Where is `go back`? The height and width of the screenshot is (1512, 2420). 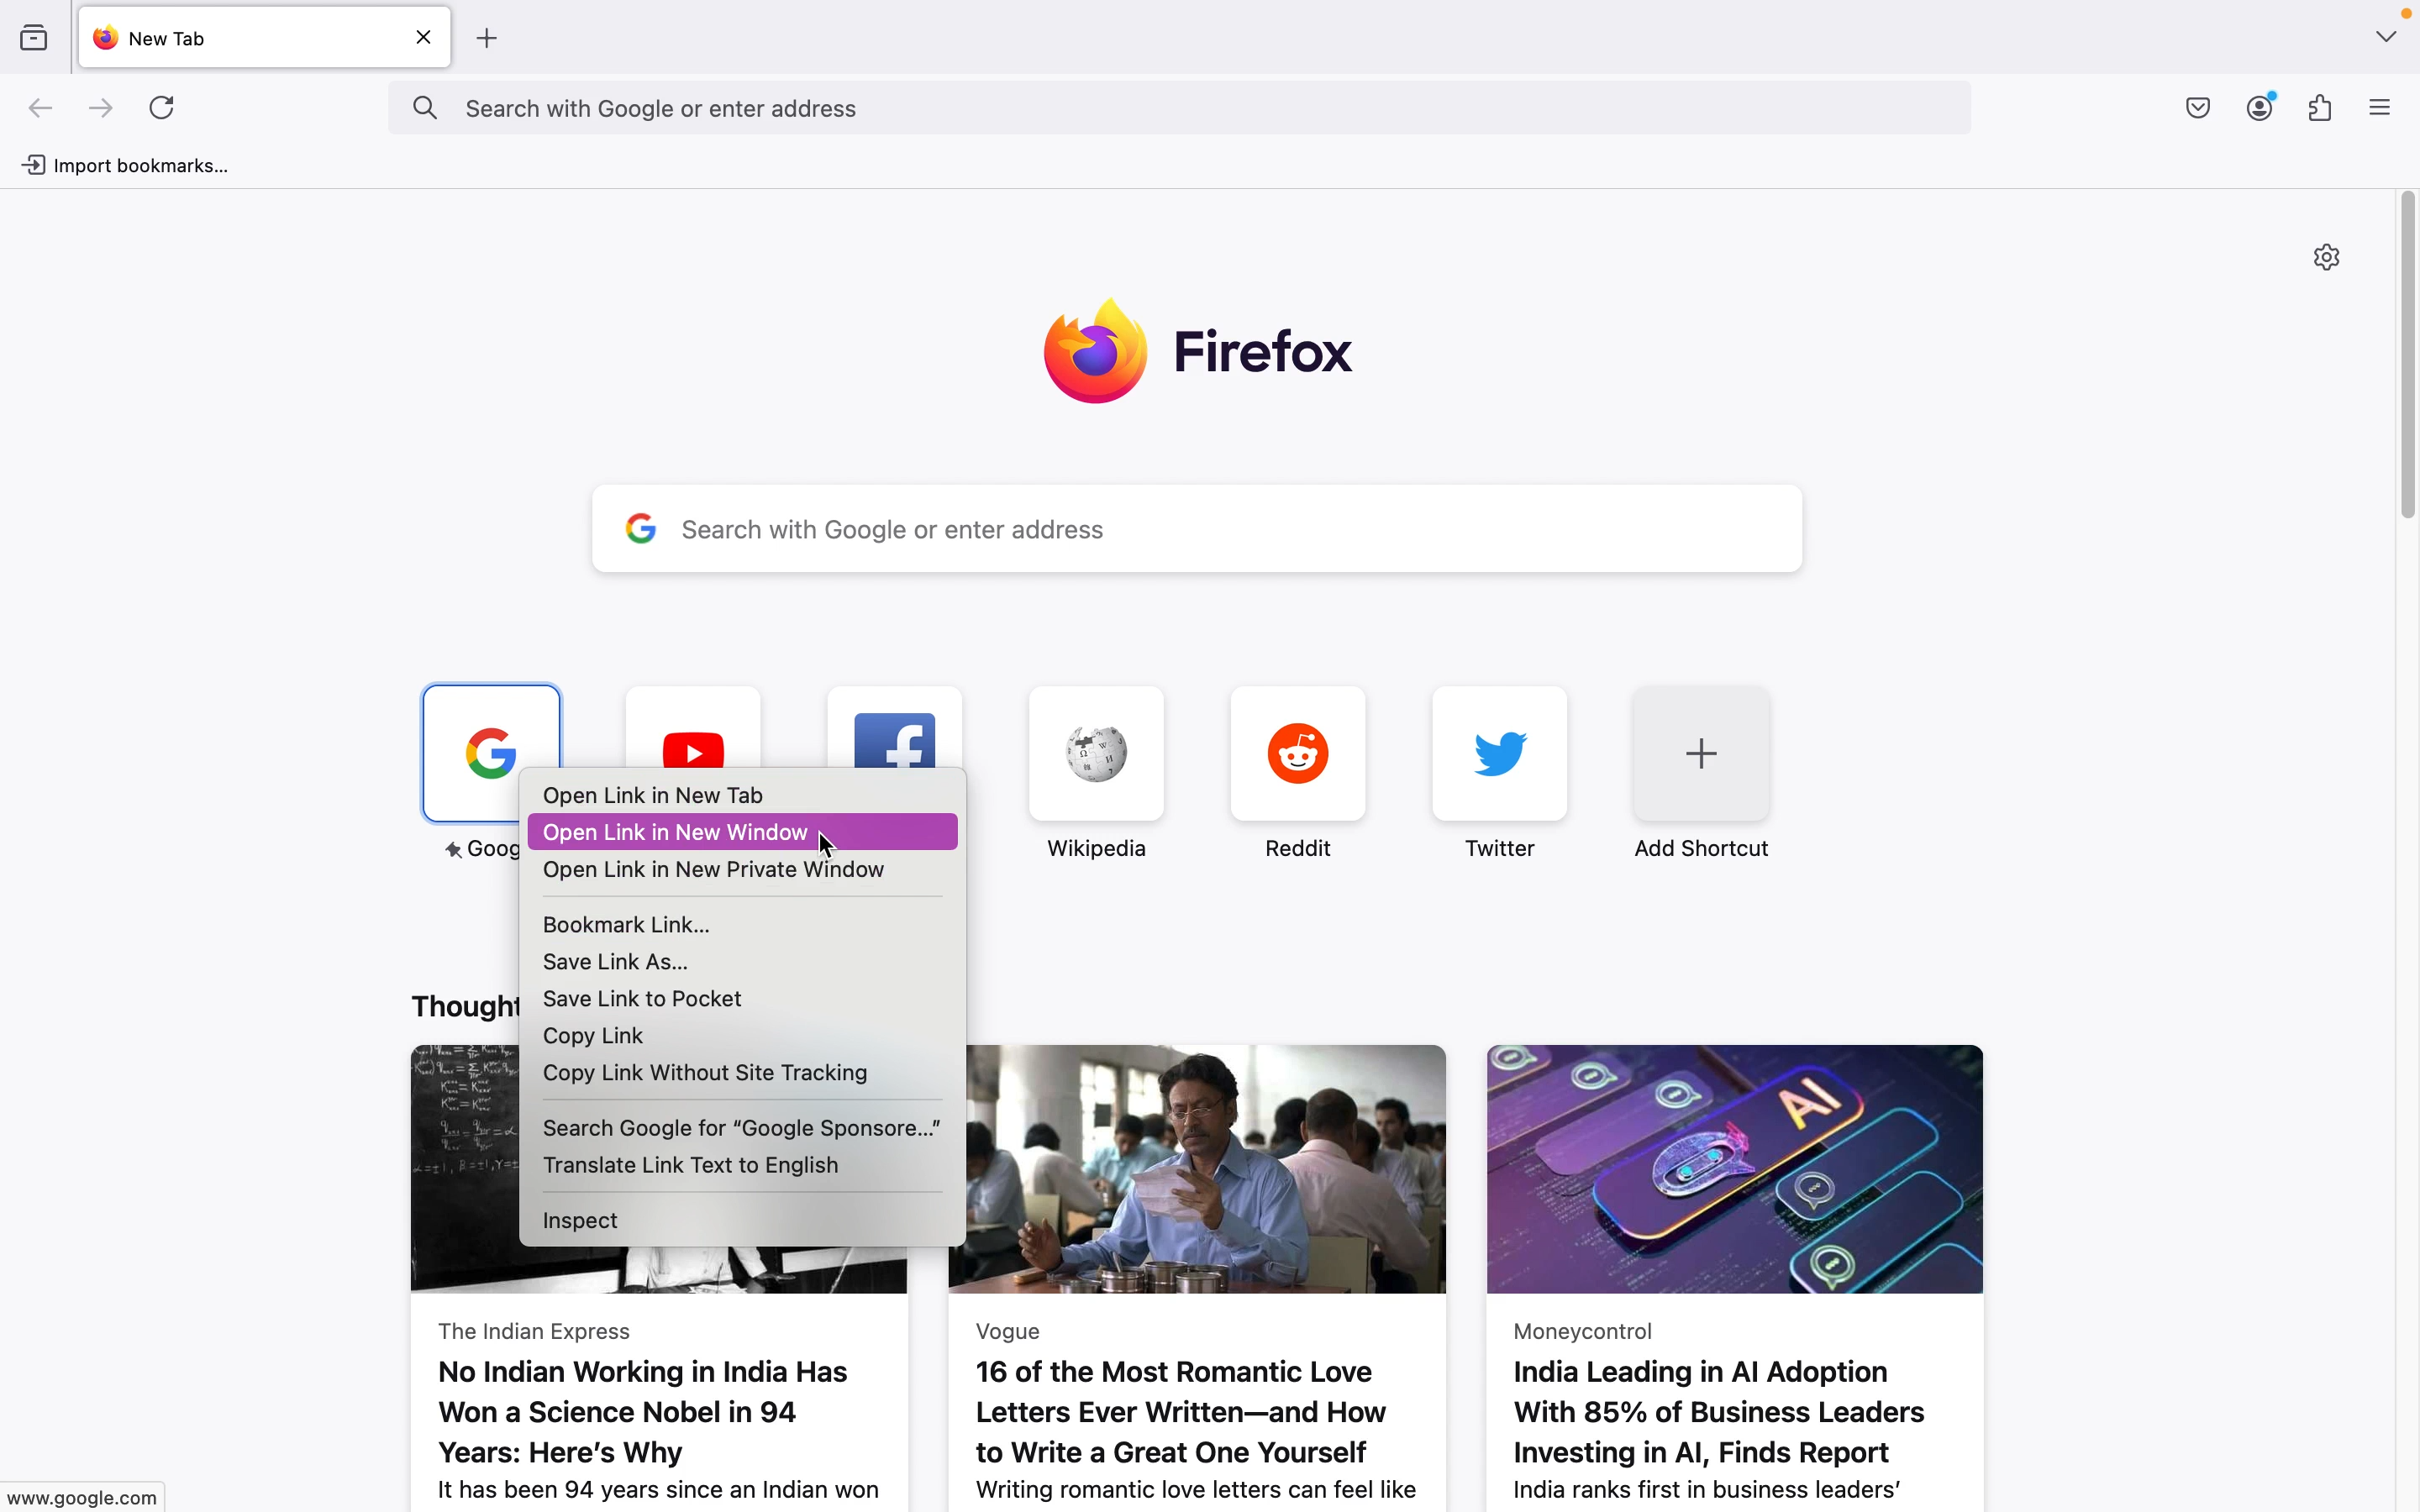
go back is located at coordinates (42, 109).